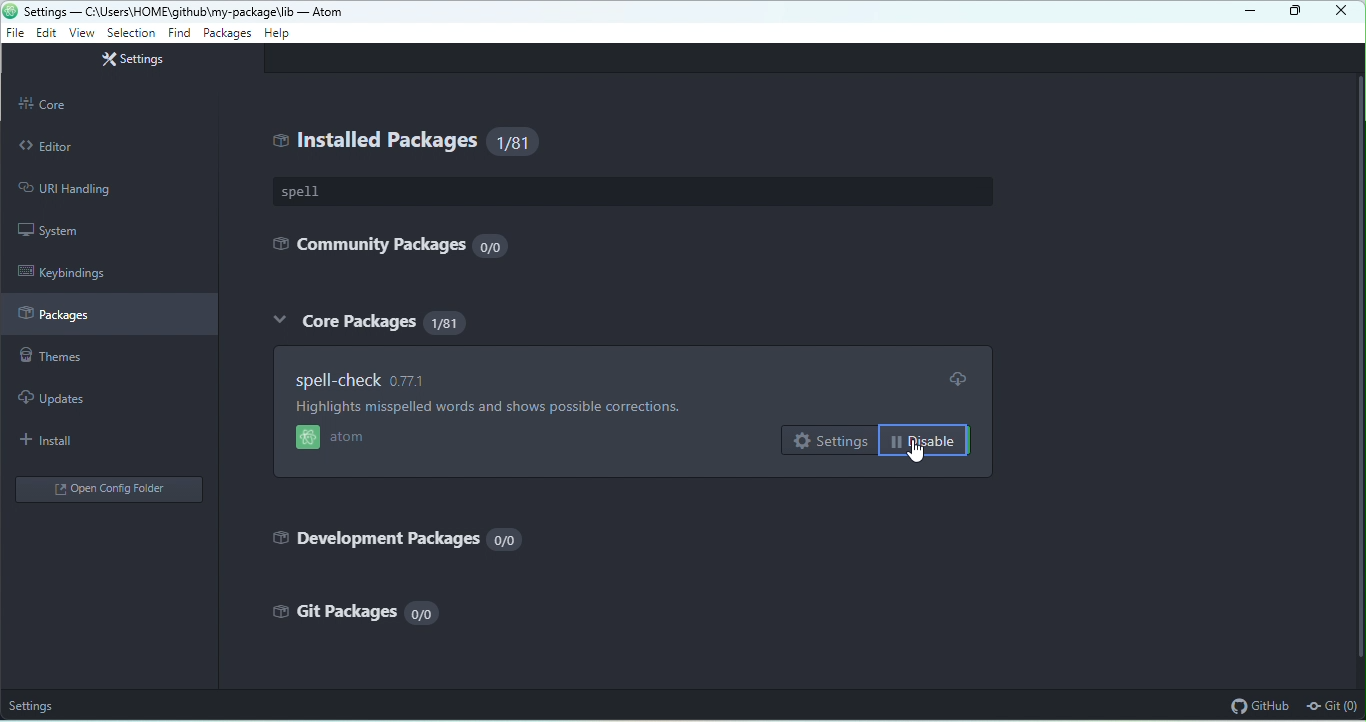  What do you see at coordinates (826, 441) in the screenshot?
I see `settings` at bounding box center [826, 441].